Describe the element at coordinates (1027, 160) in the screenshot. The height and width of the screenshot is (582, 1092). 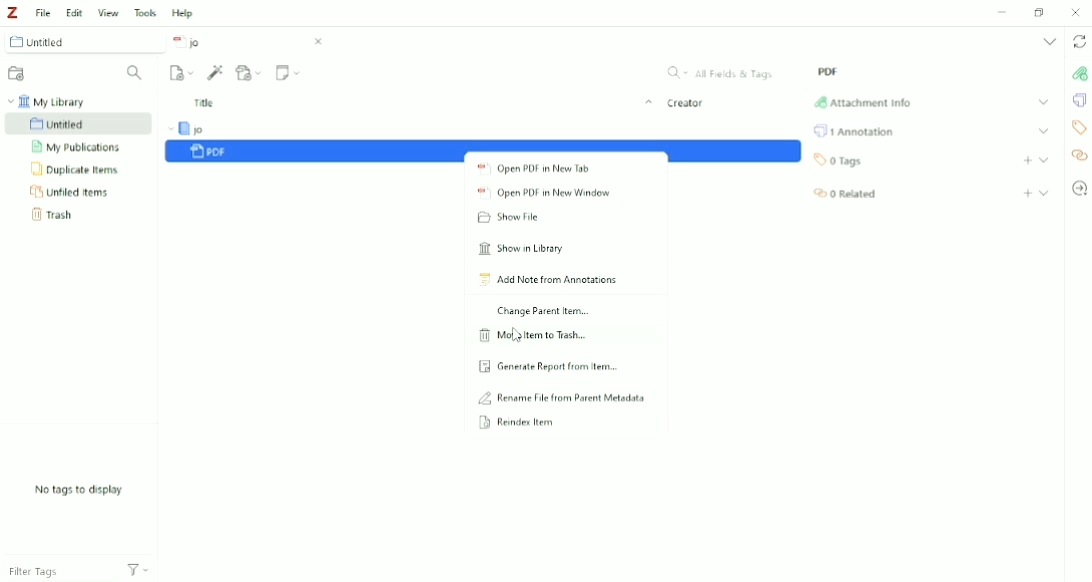
I see `Add` at that location.